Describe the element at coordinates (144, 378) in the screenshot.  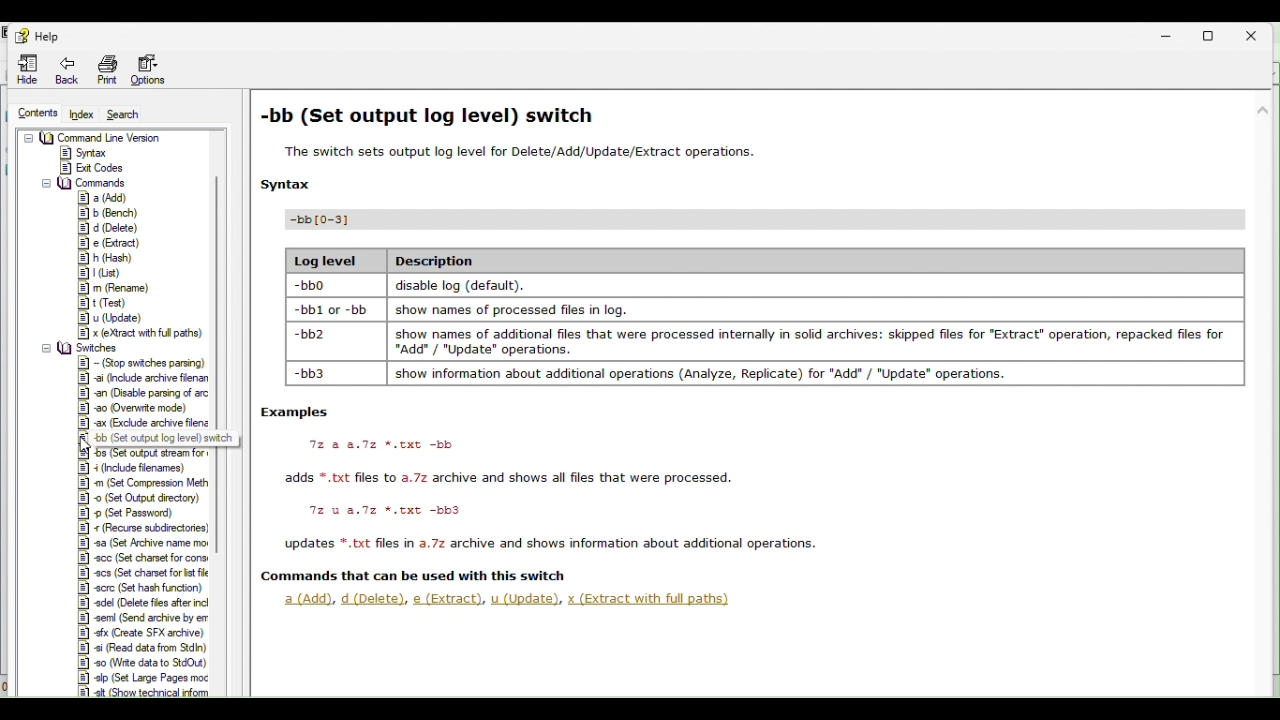
I see `|Z] ai (Include archive fienan` at that location.